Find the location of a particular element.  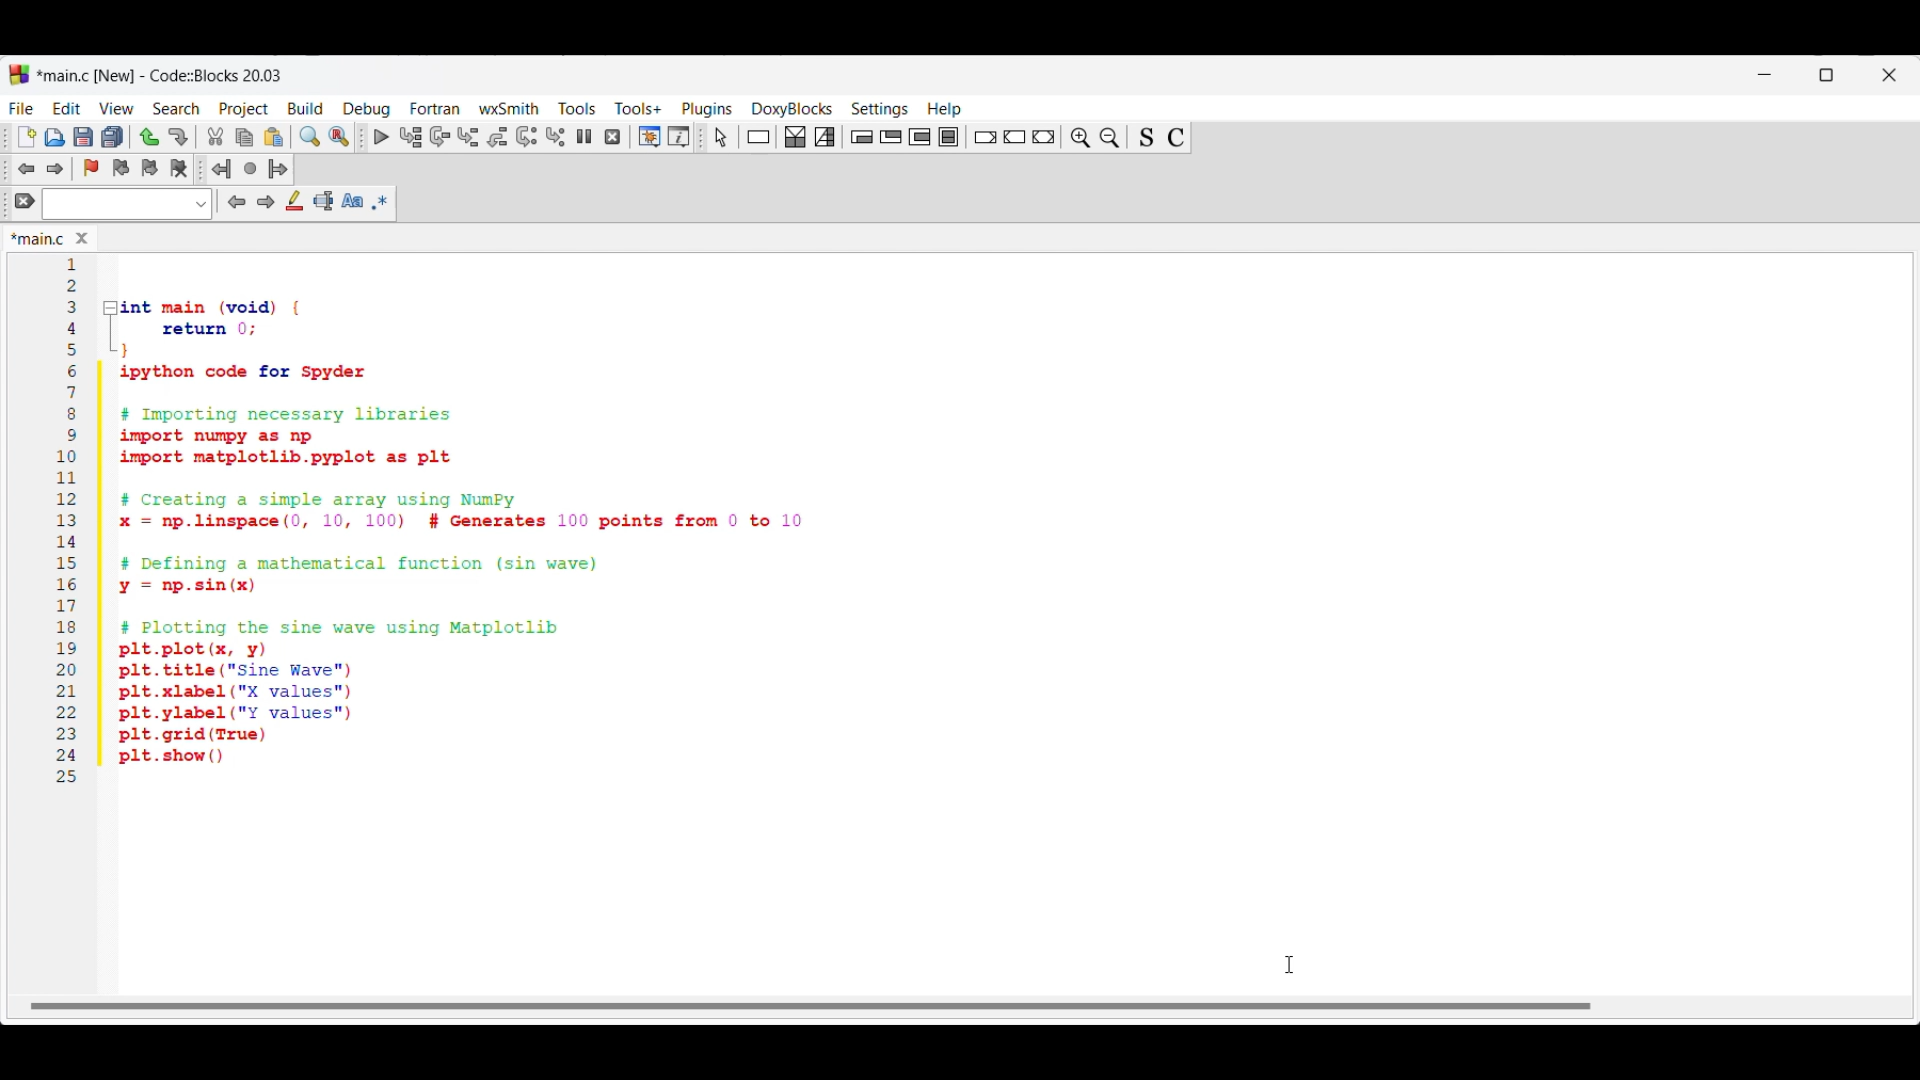

Find is located at coordinates (310, 136).